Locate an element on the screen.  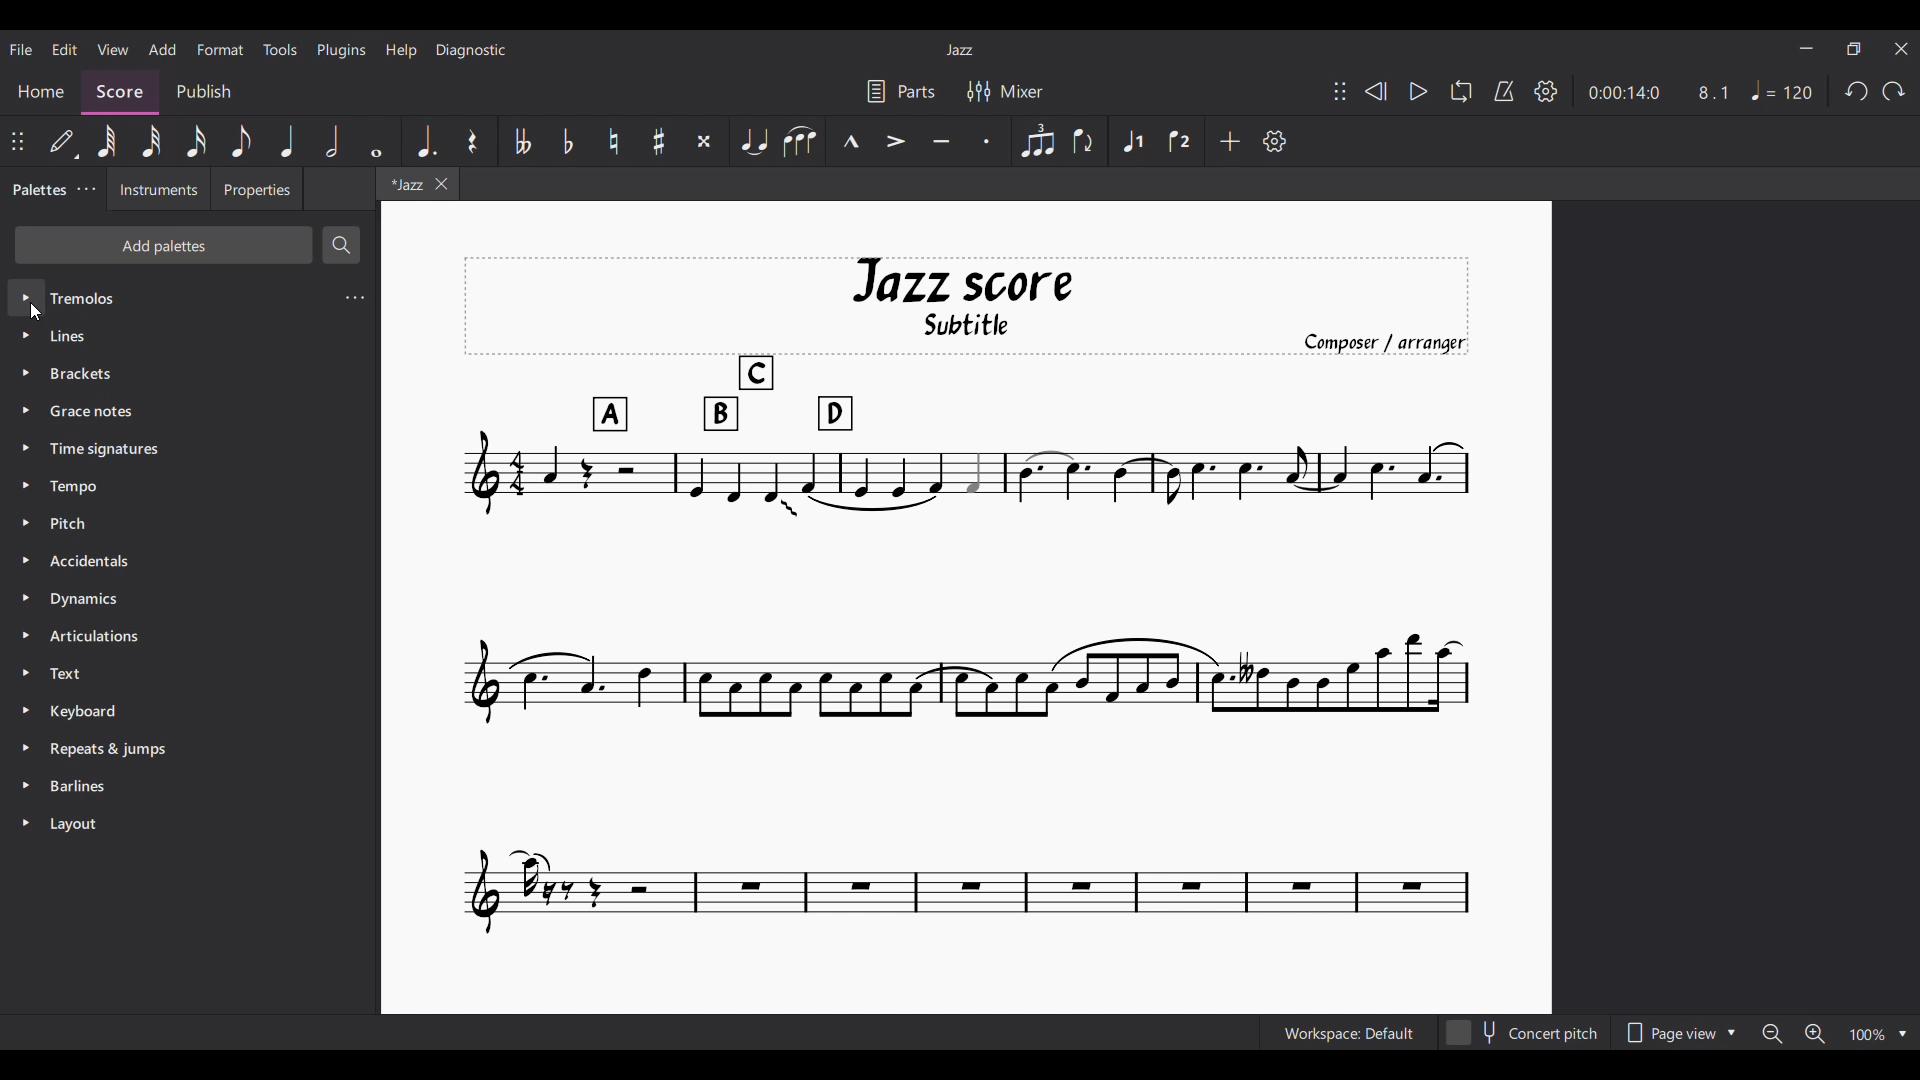
Change position is located at coordinates (17, 141).